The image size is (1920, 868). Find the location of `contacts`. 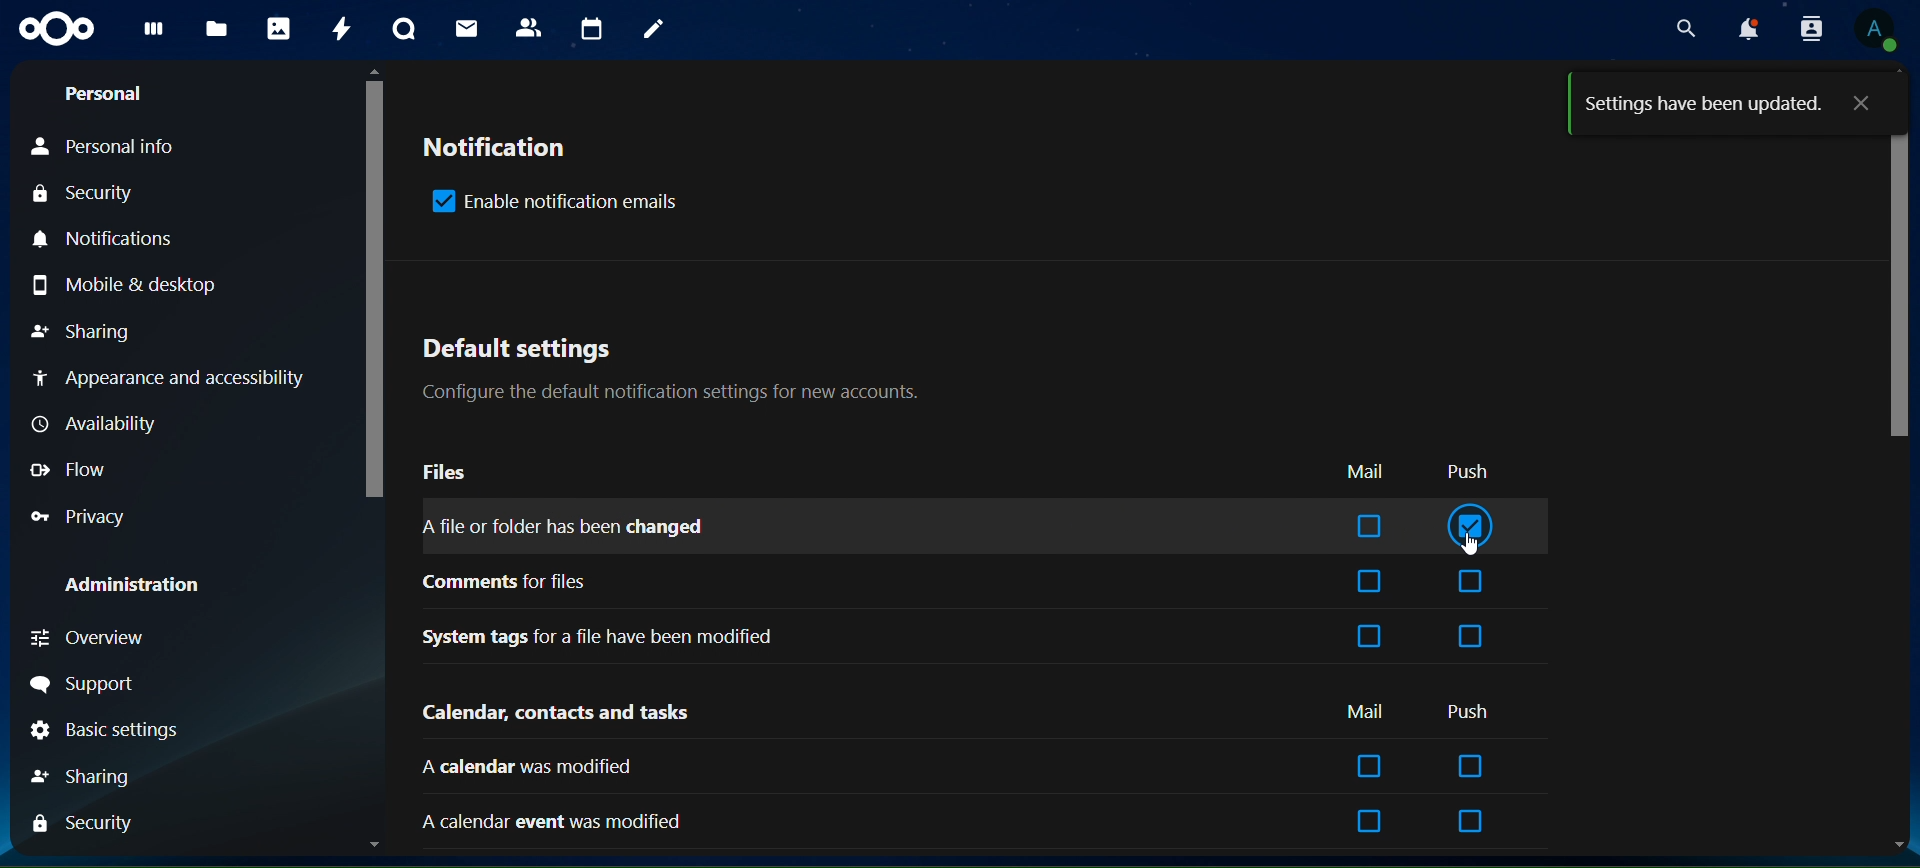

contacts is located at coordinates (529, 28).